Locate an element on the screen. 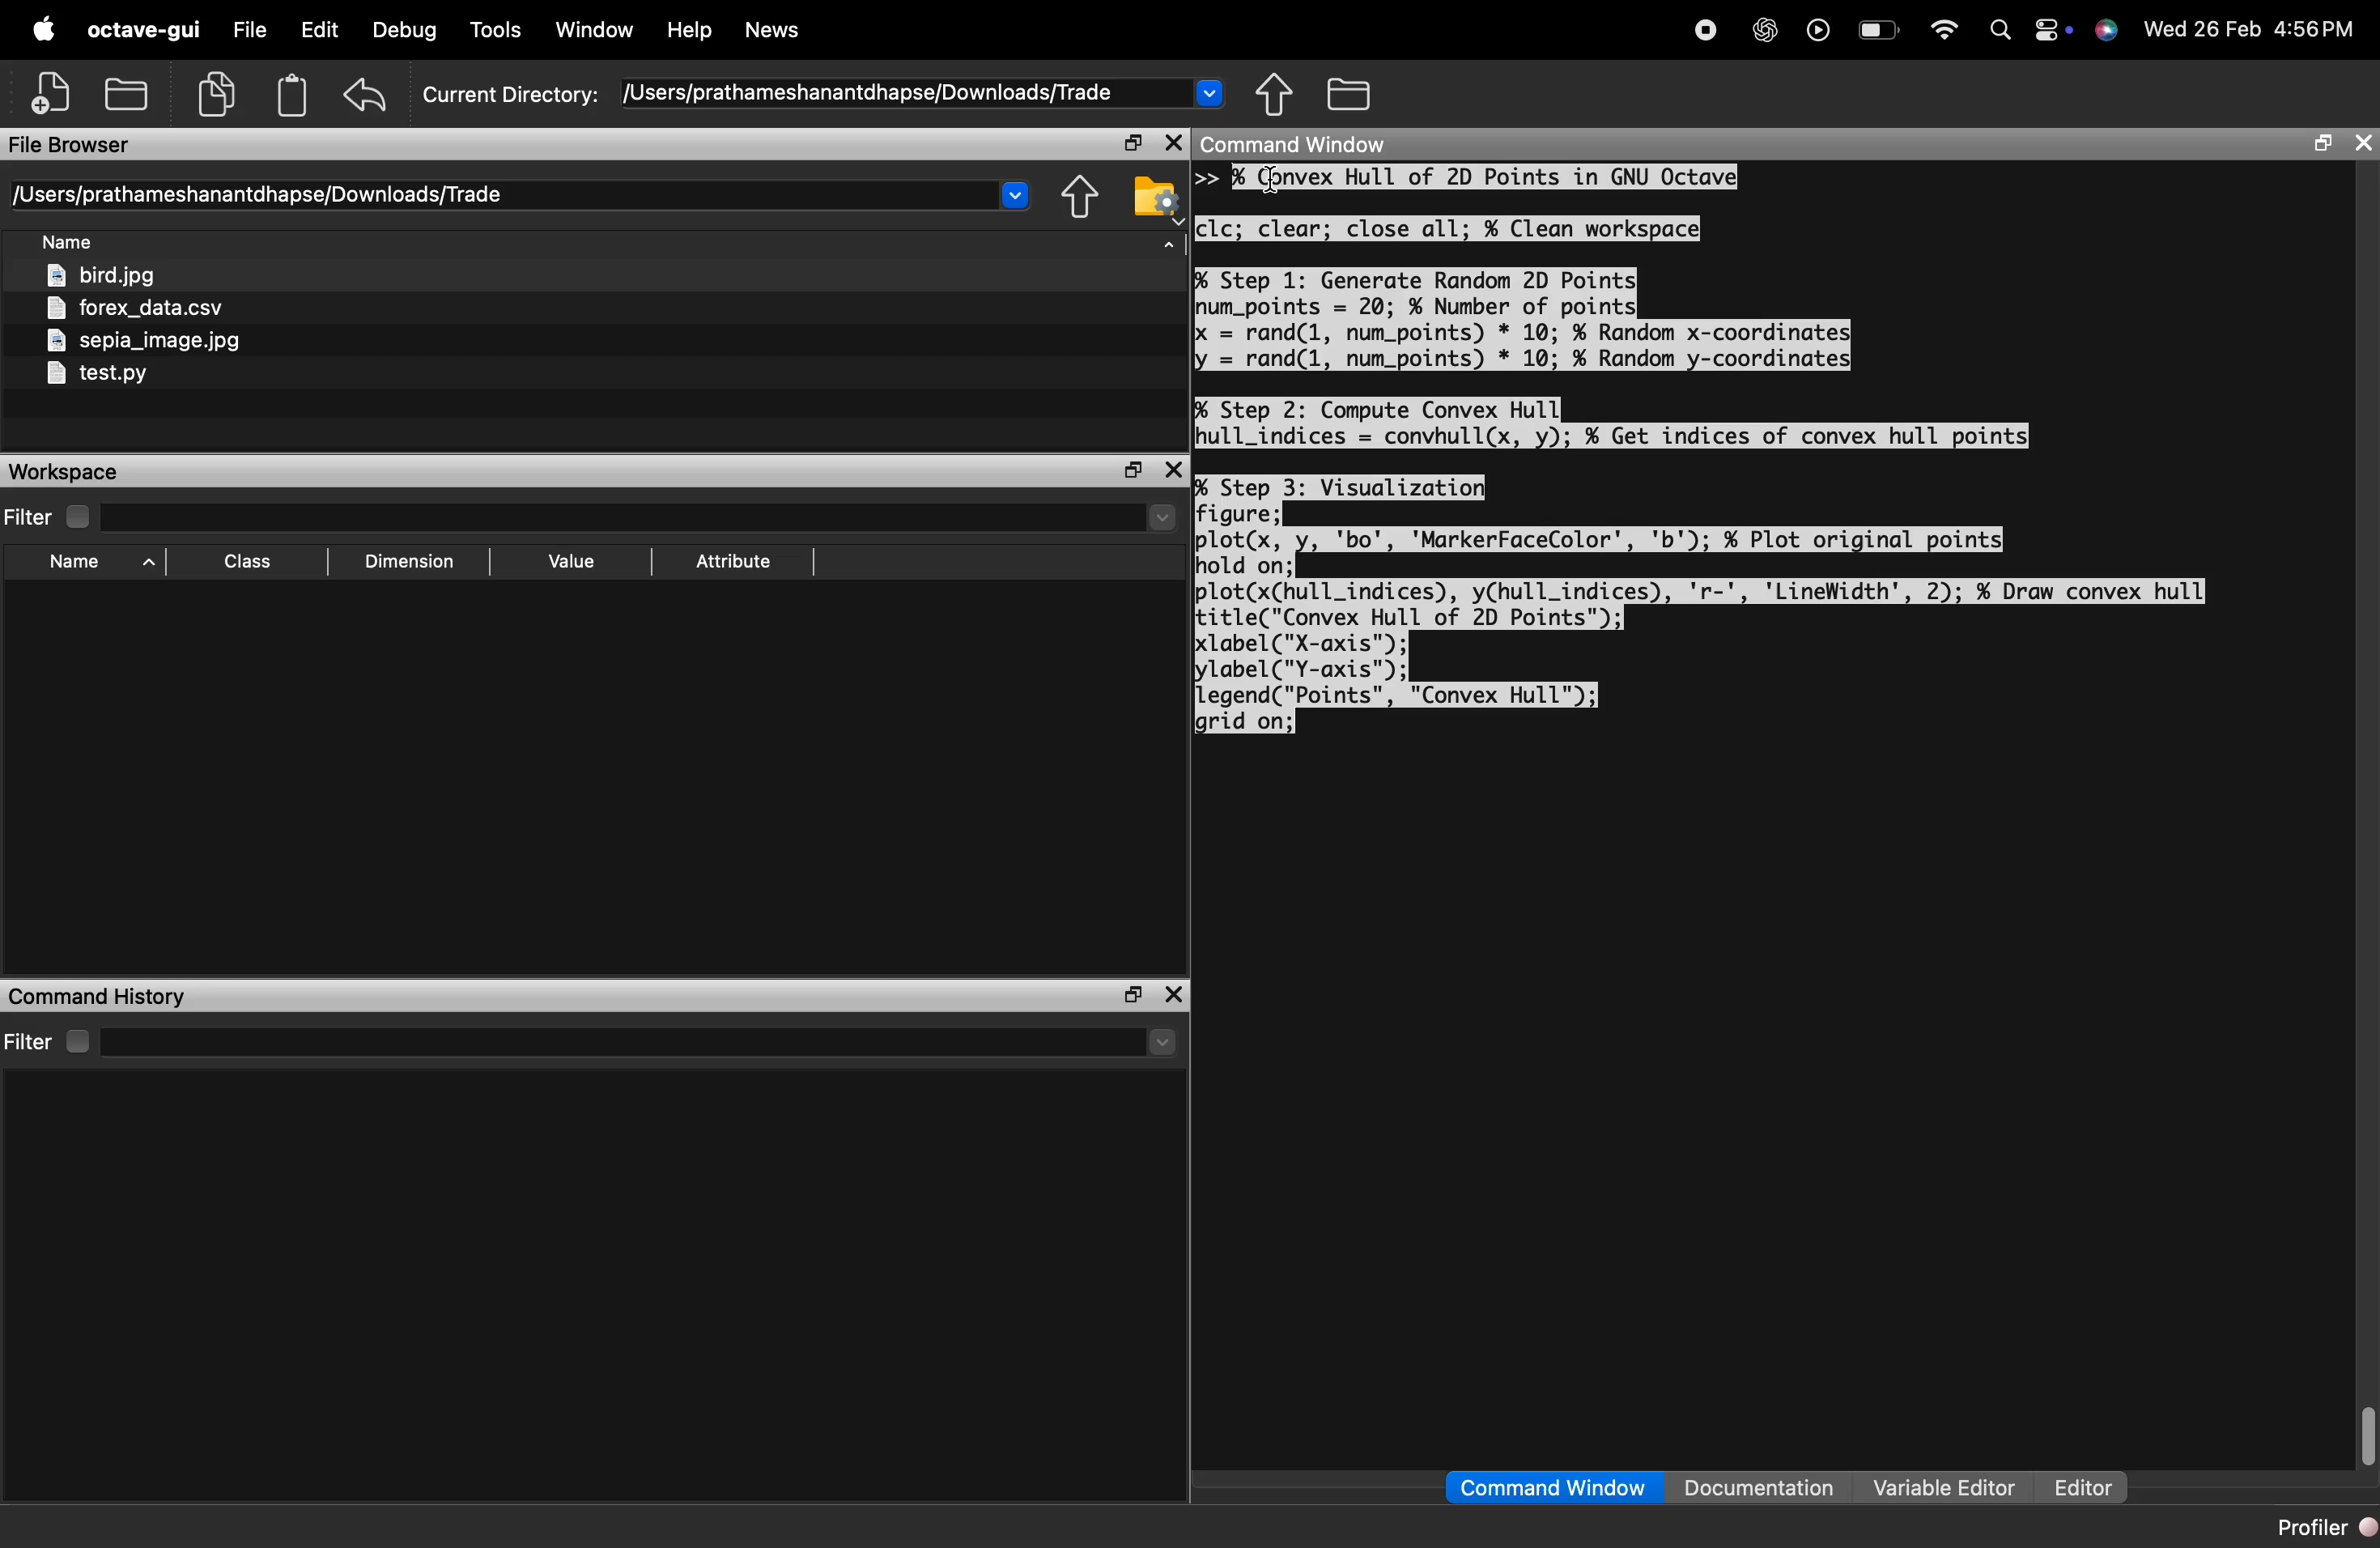 This screenshot has height=1548, width=2380. scrollbar is located at coordinates (2364, 1440).